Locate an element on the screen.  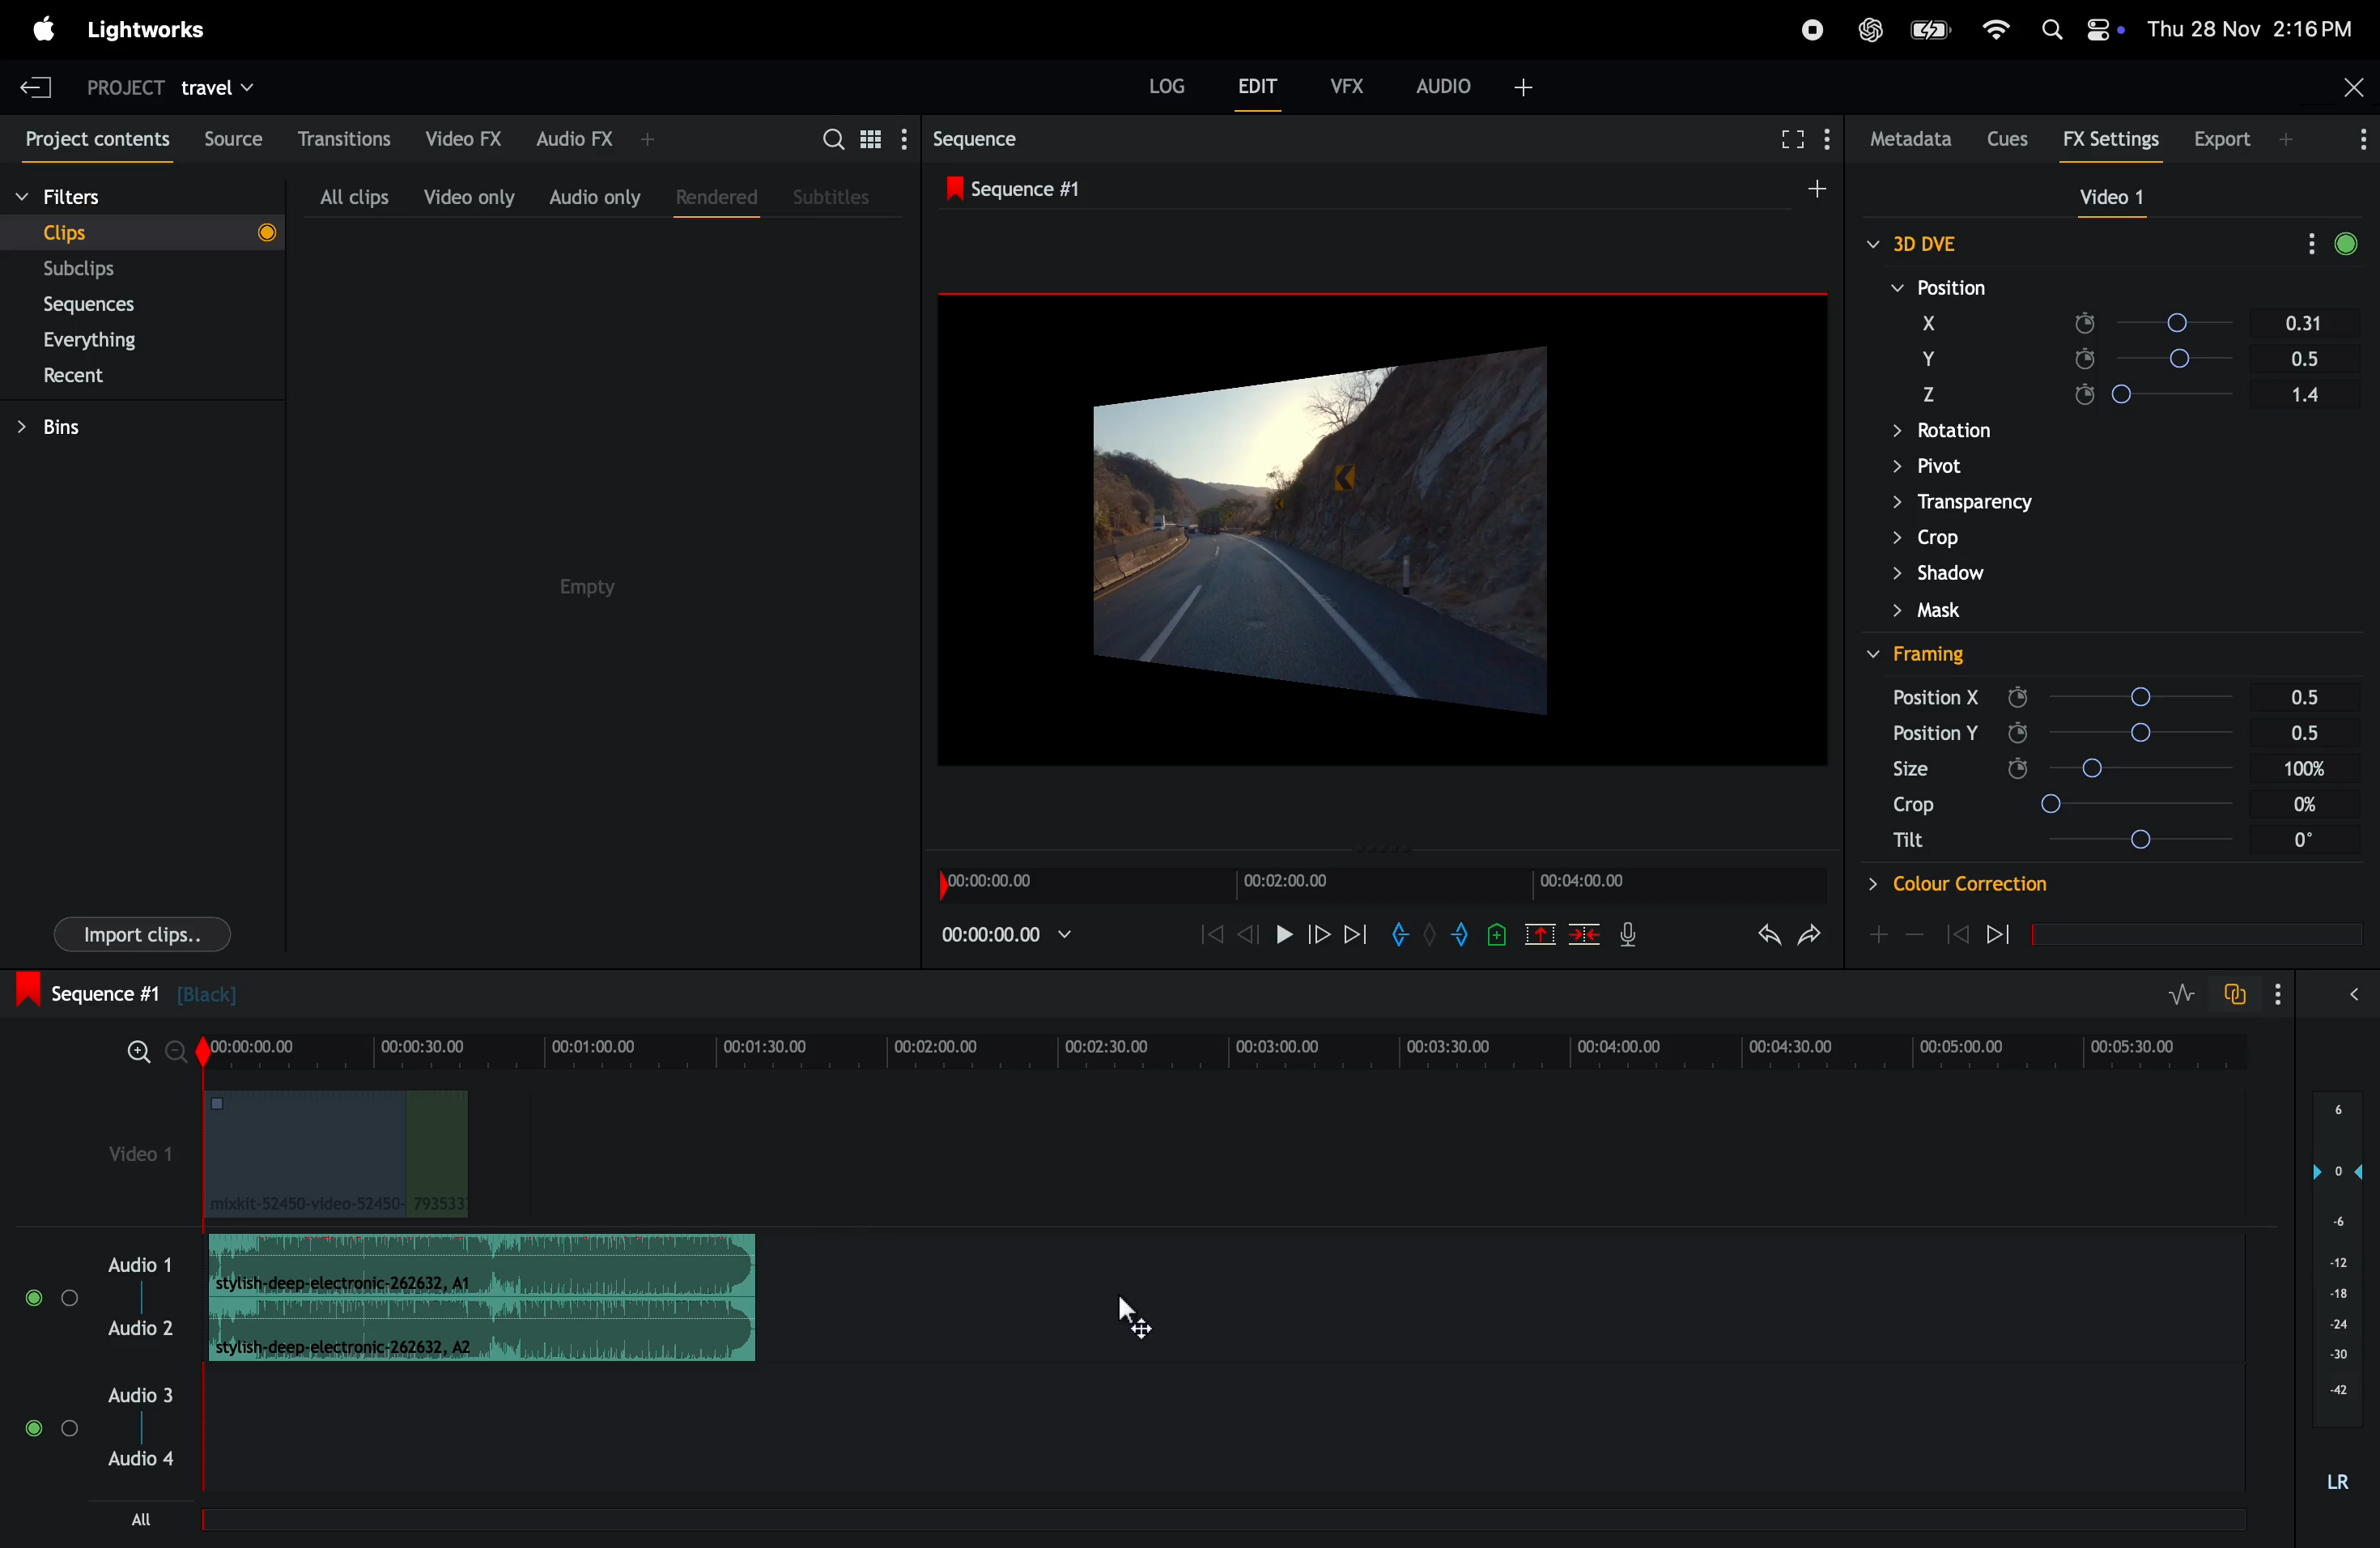
 is located at coordinates (2028, 503).